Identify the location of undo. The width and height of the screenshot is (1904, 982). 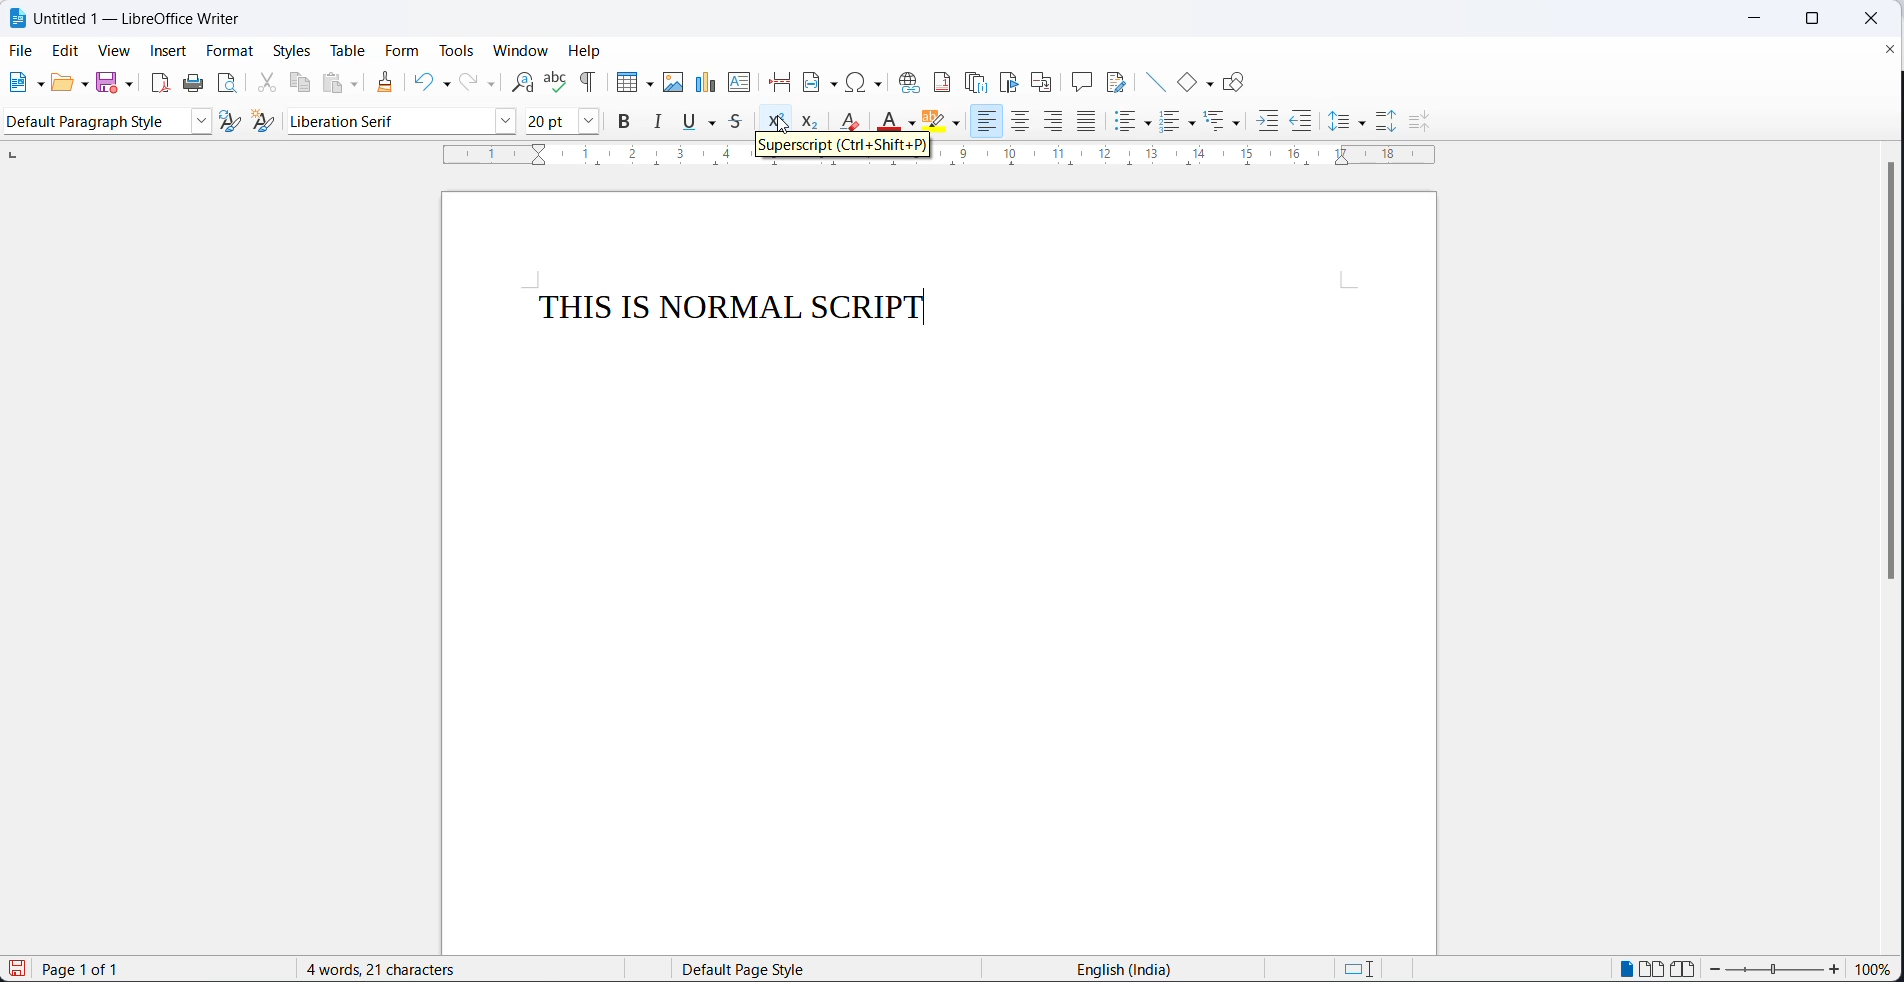
(422, 81).